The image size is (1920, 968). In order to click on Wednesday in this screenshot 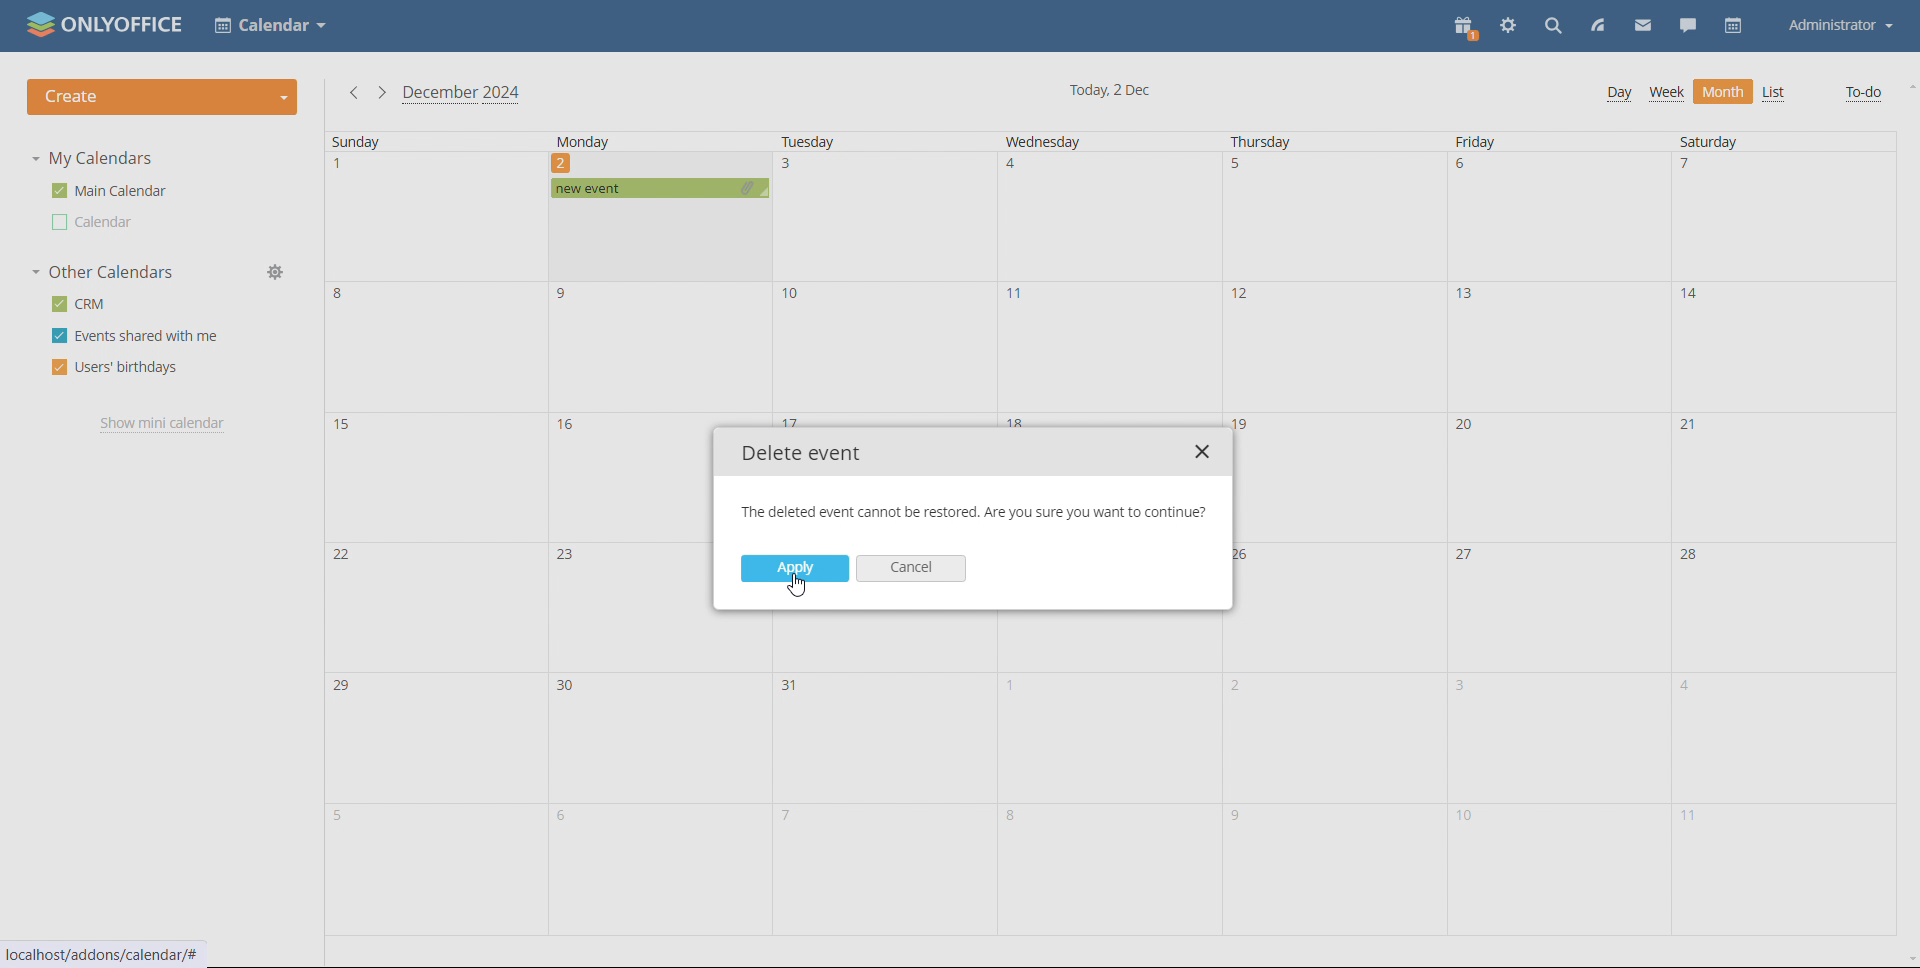, I will do `click(1042, 143)`.